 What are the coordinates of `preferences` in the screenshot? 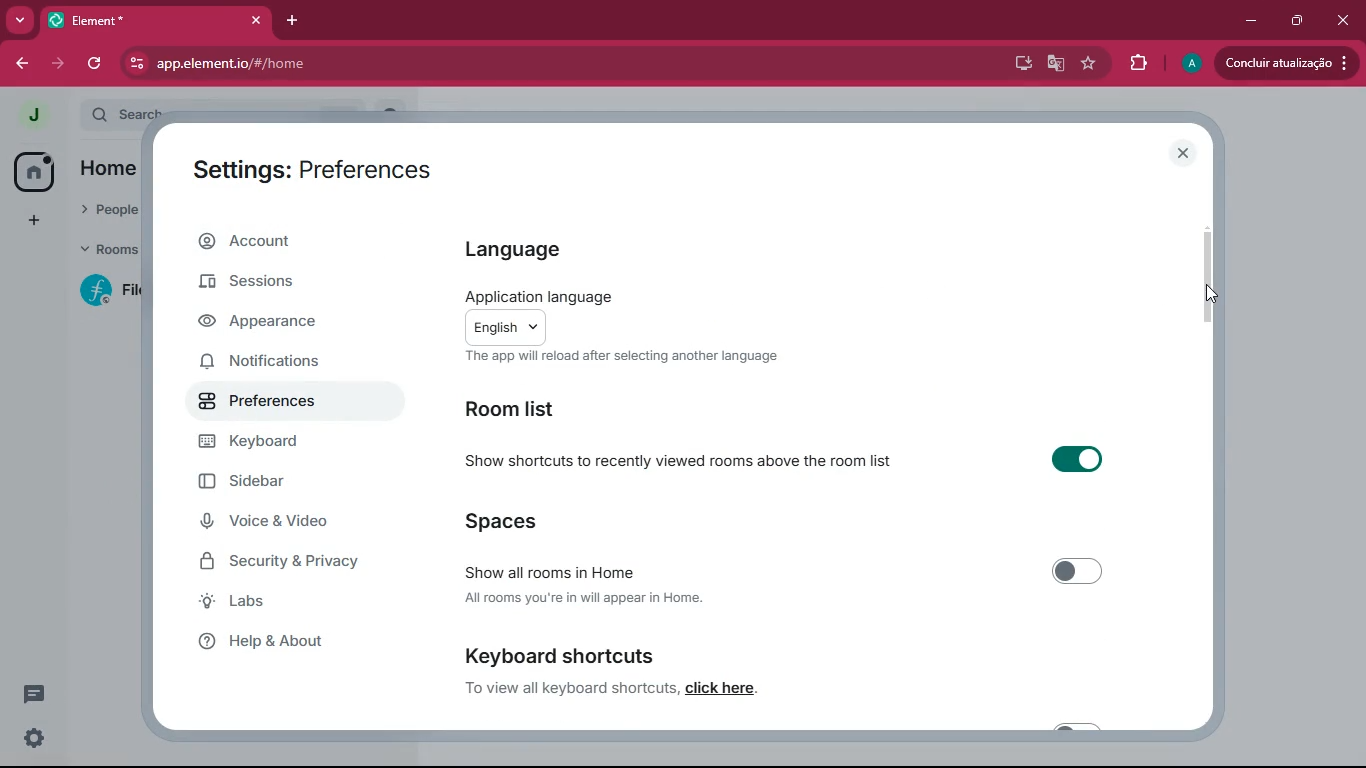 It's located at (280, 406).